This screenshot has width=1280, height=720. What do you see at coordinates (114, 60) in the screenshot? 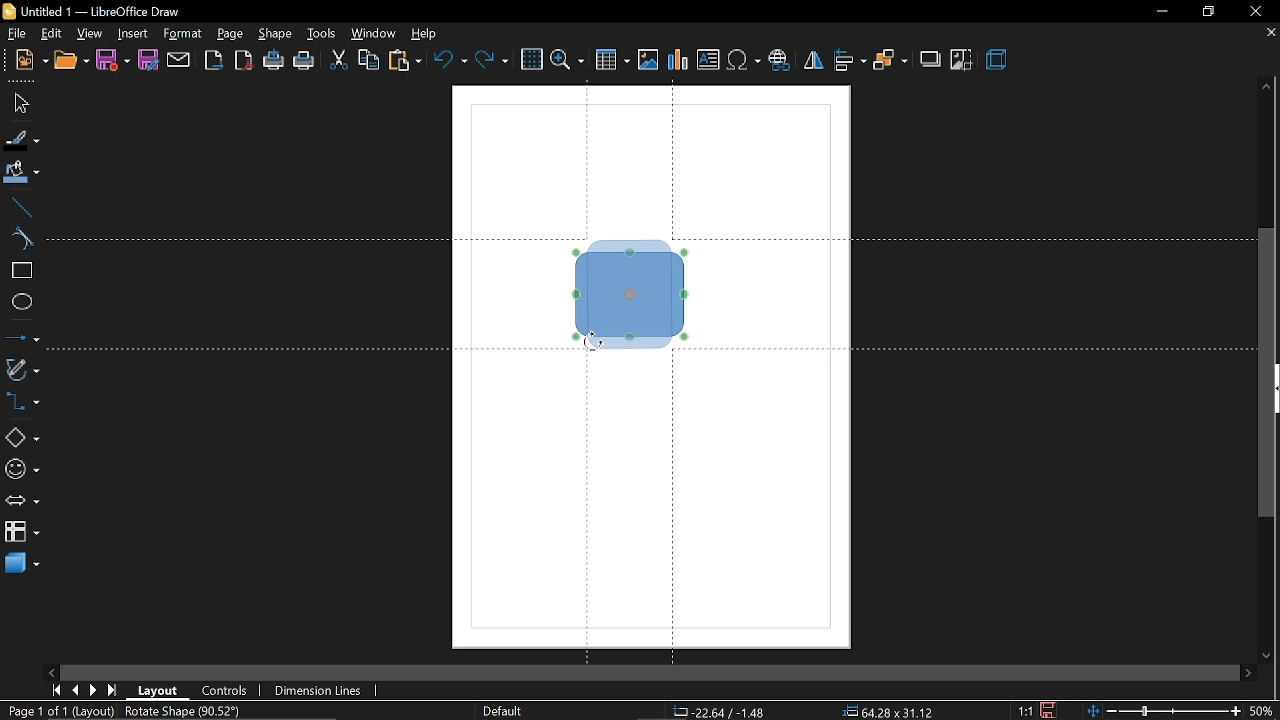
I see `save` at bounding box center [114, 60].